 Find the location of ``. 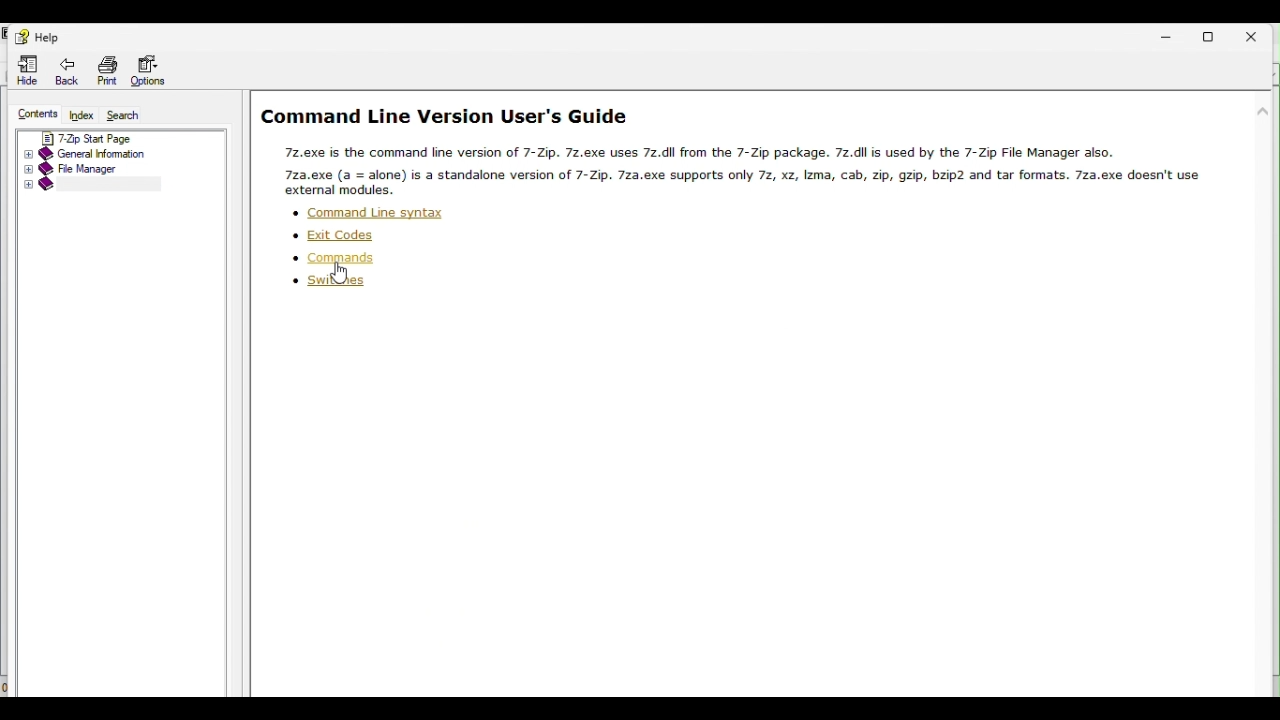

 is located at coordinates (36, 37).